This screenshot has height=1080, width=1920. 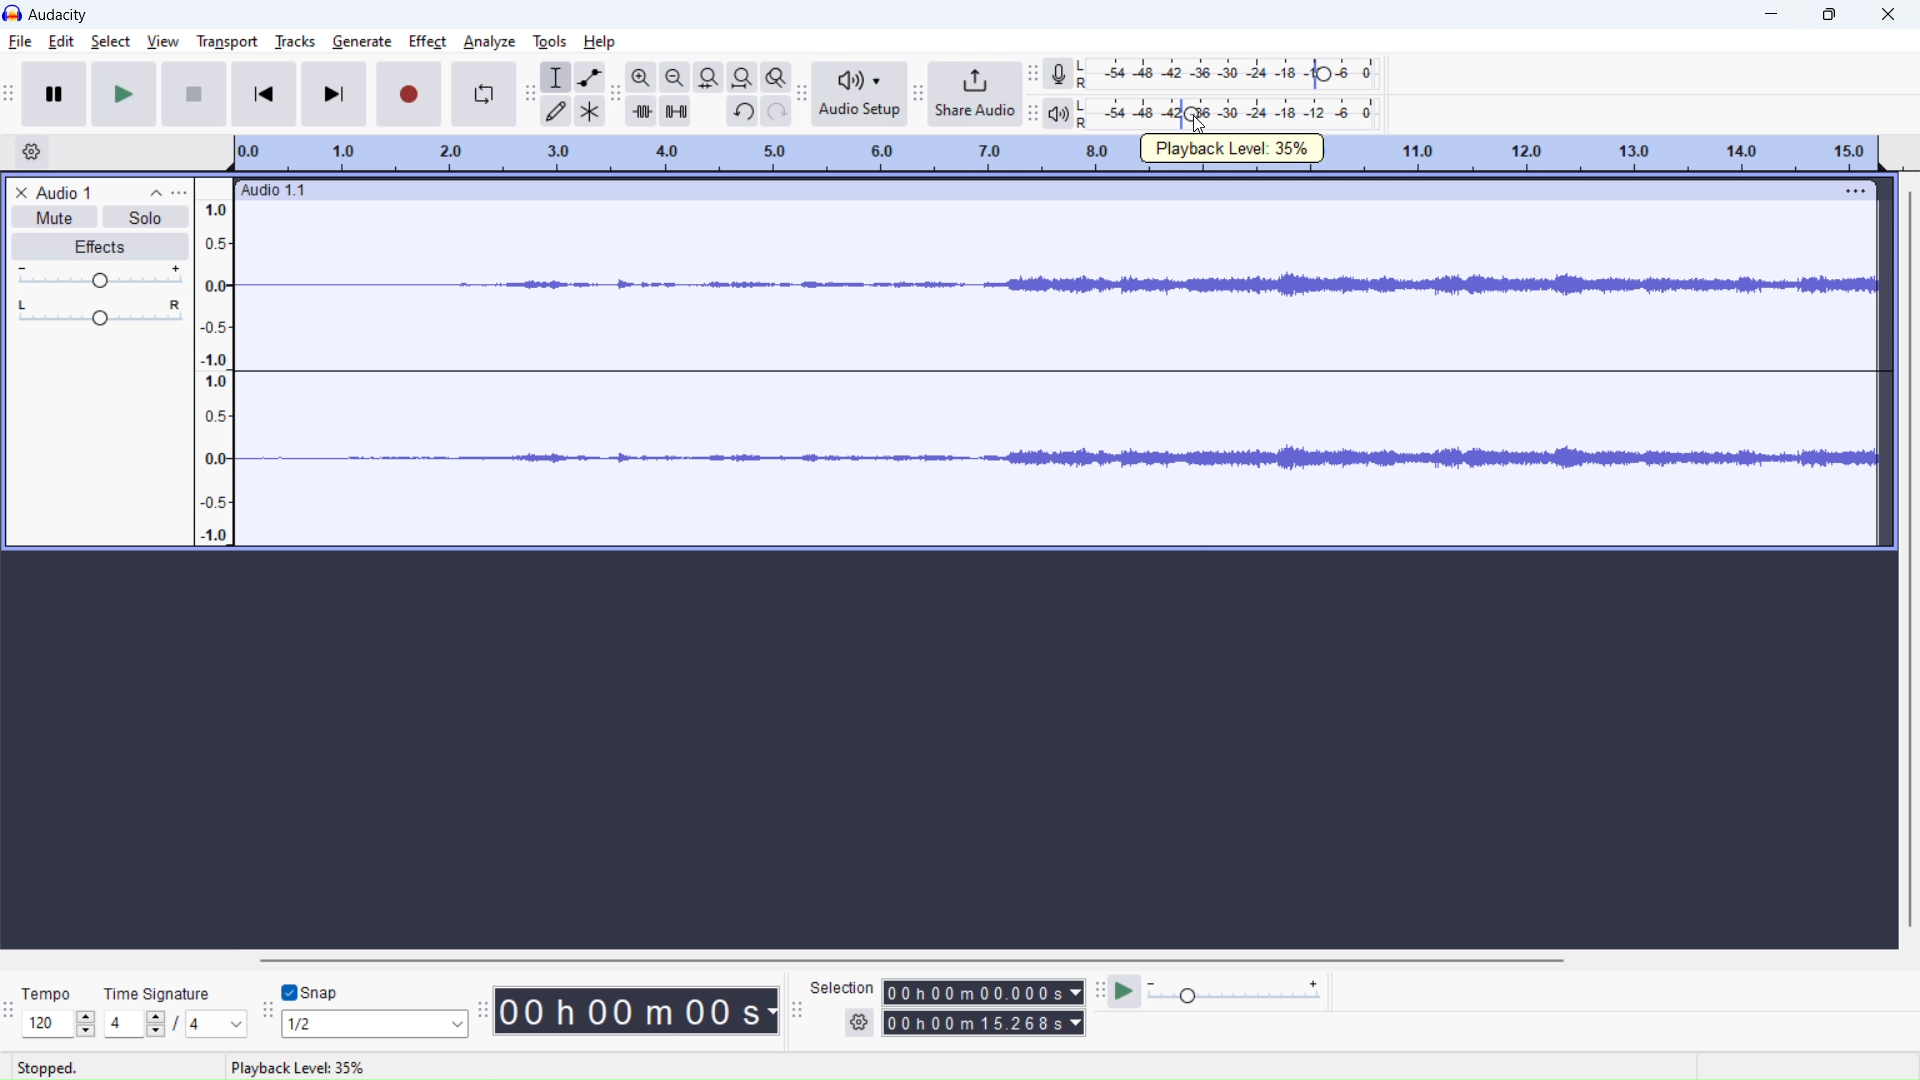 What do you see at coordinates (1036, 189) in the screenshot?
I see `hold to move` at bounding box center [1036, 189].